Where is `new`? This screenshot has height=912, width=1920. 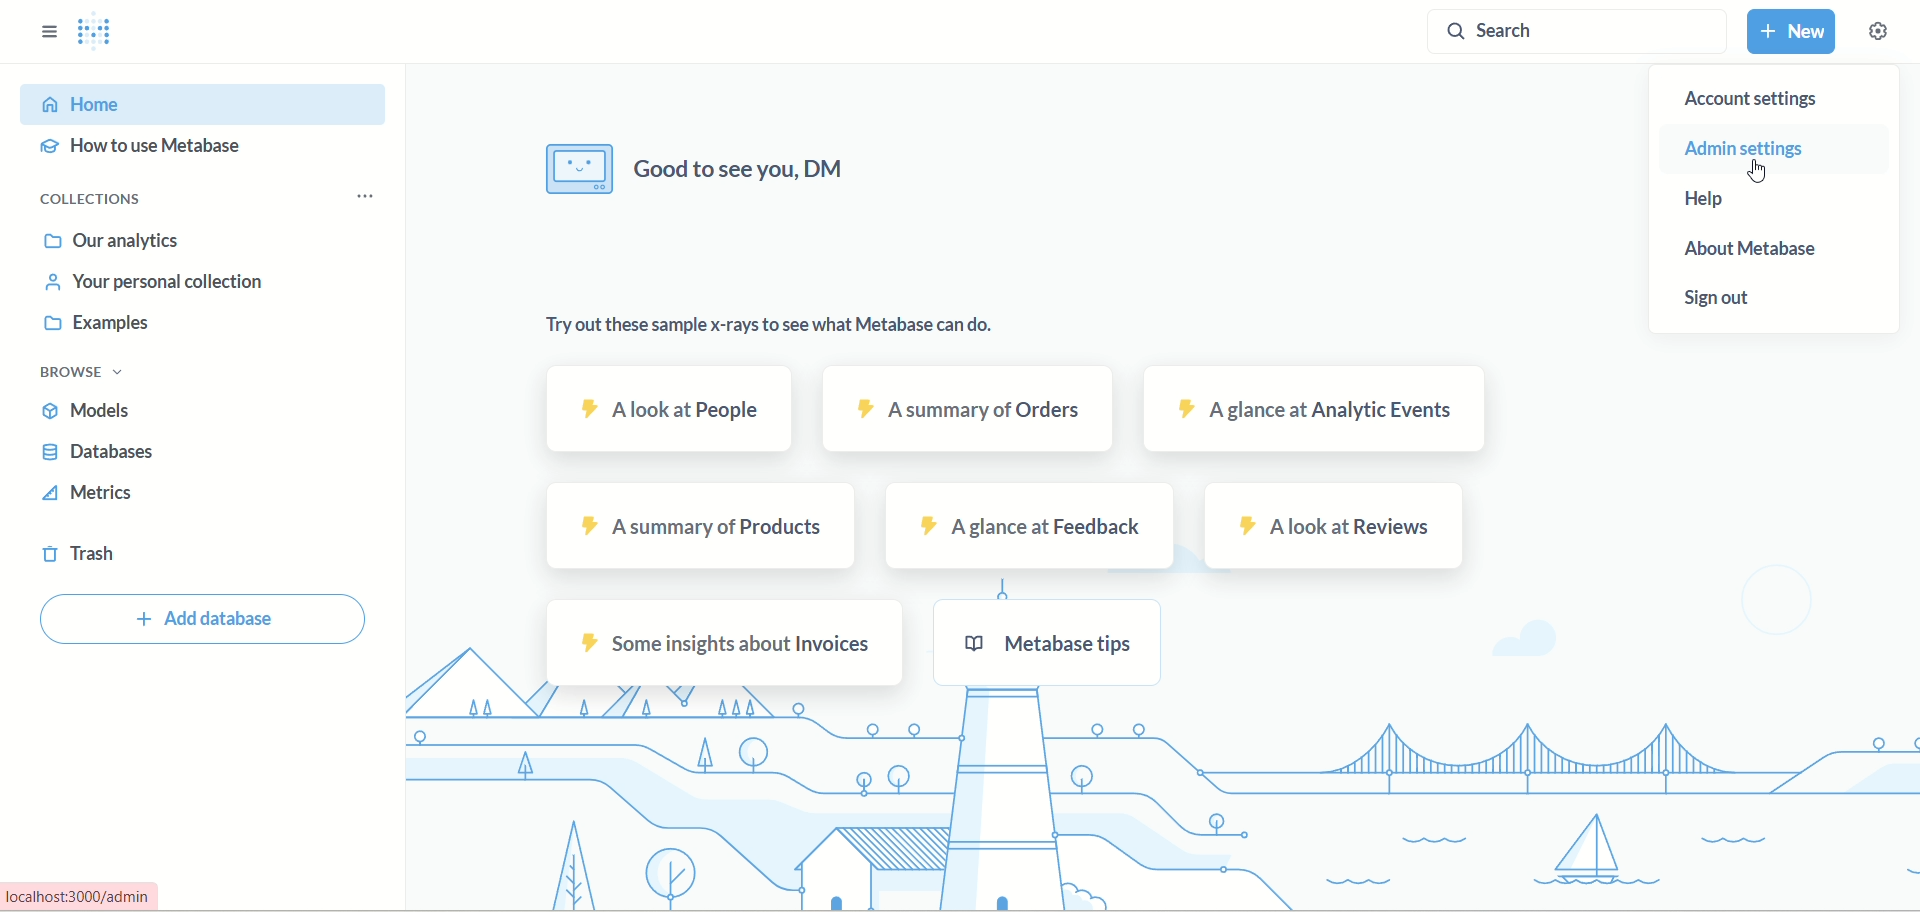 new is located at coordinates (1795, 31).